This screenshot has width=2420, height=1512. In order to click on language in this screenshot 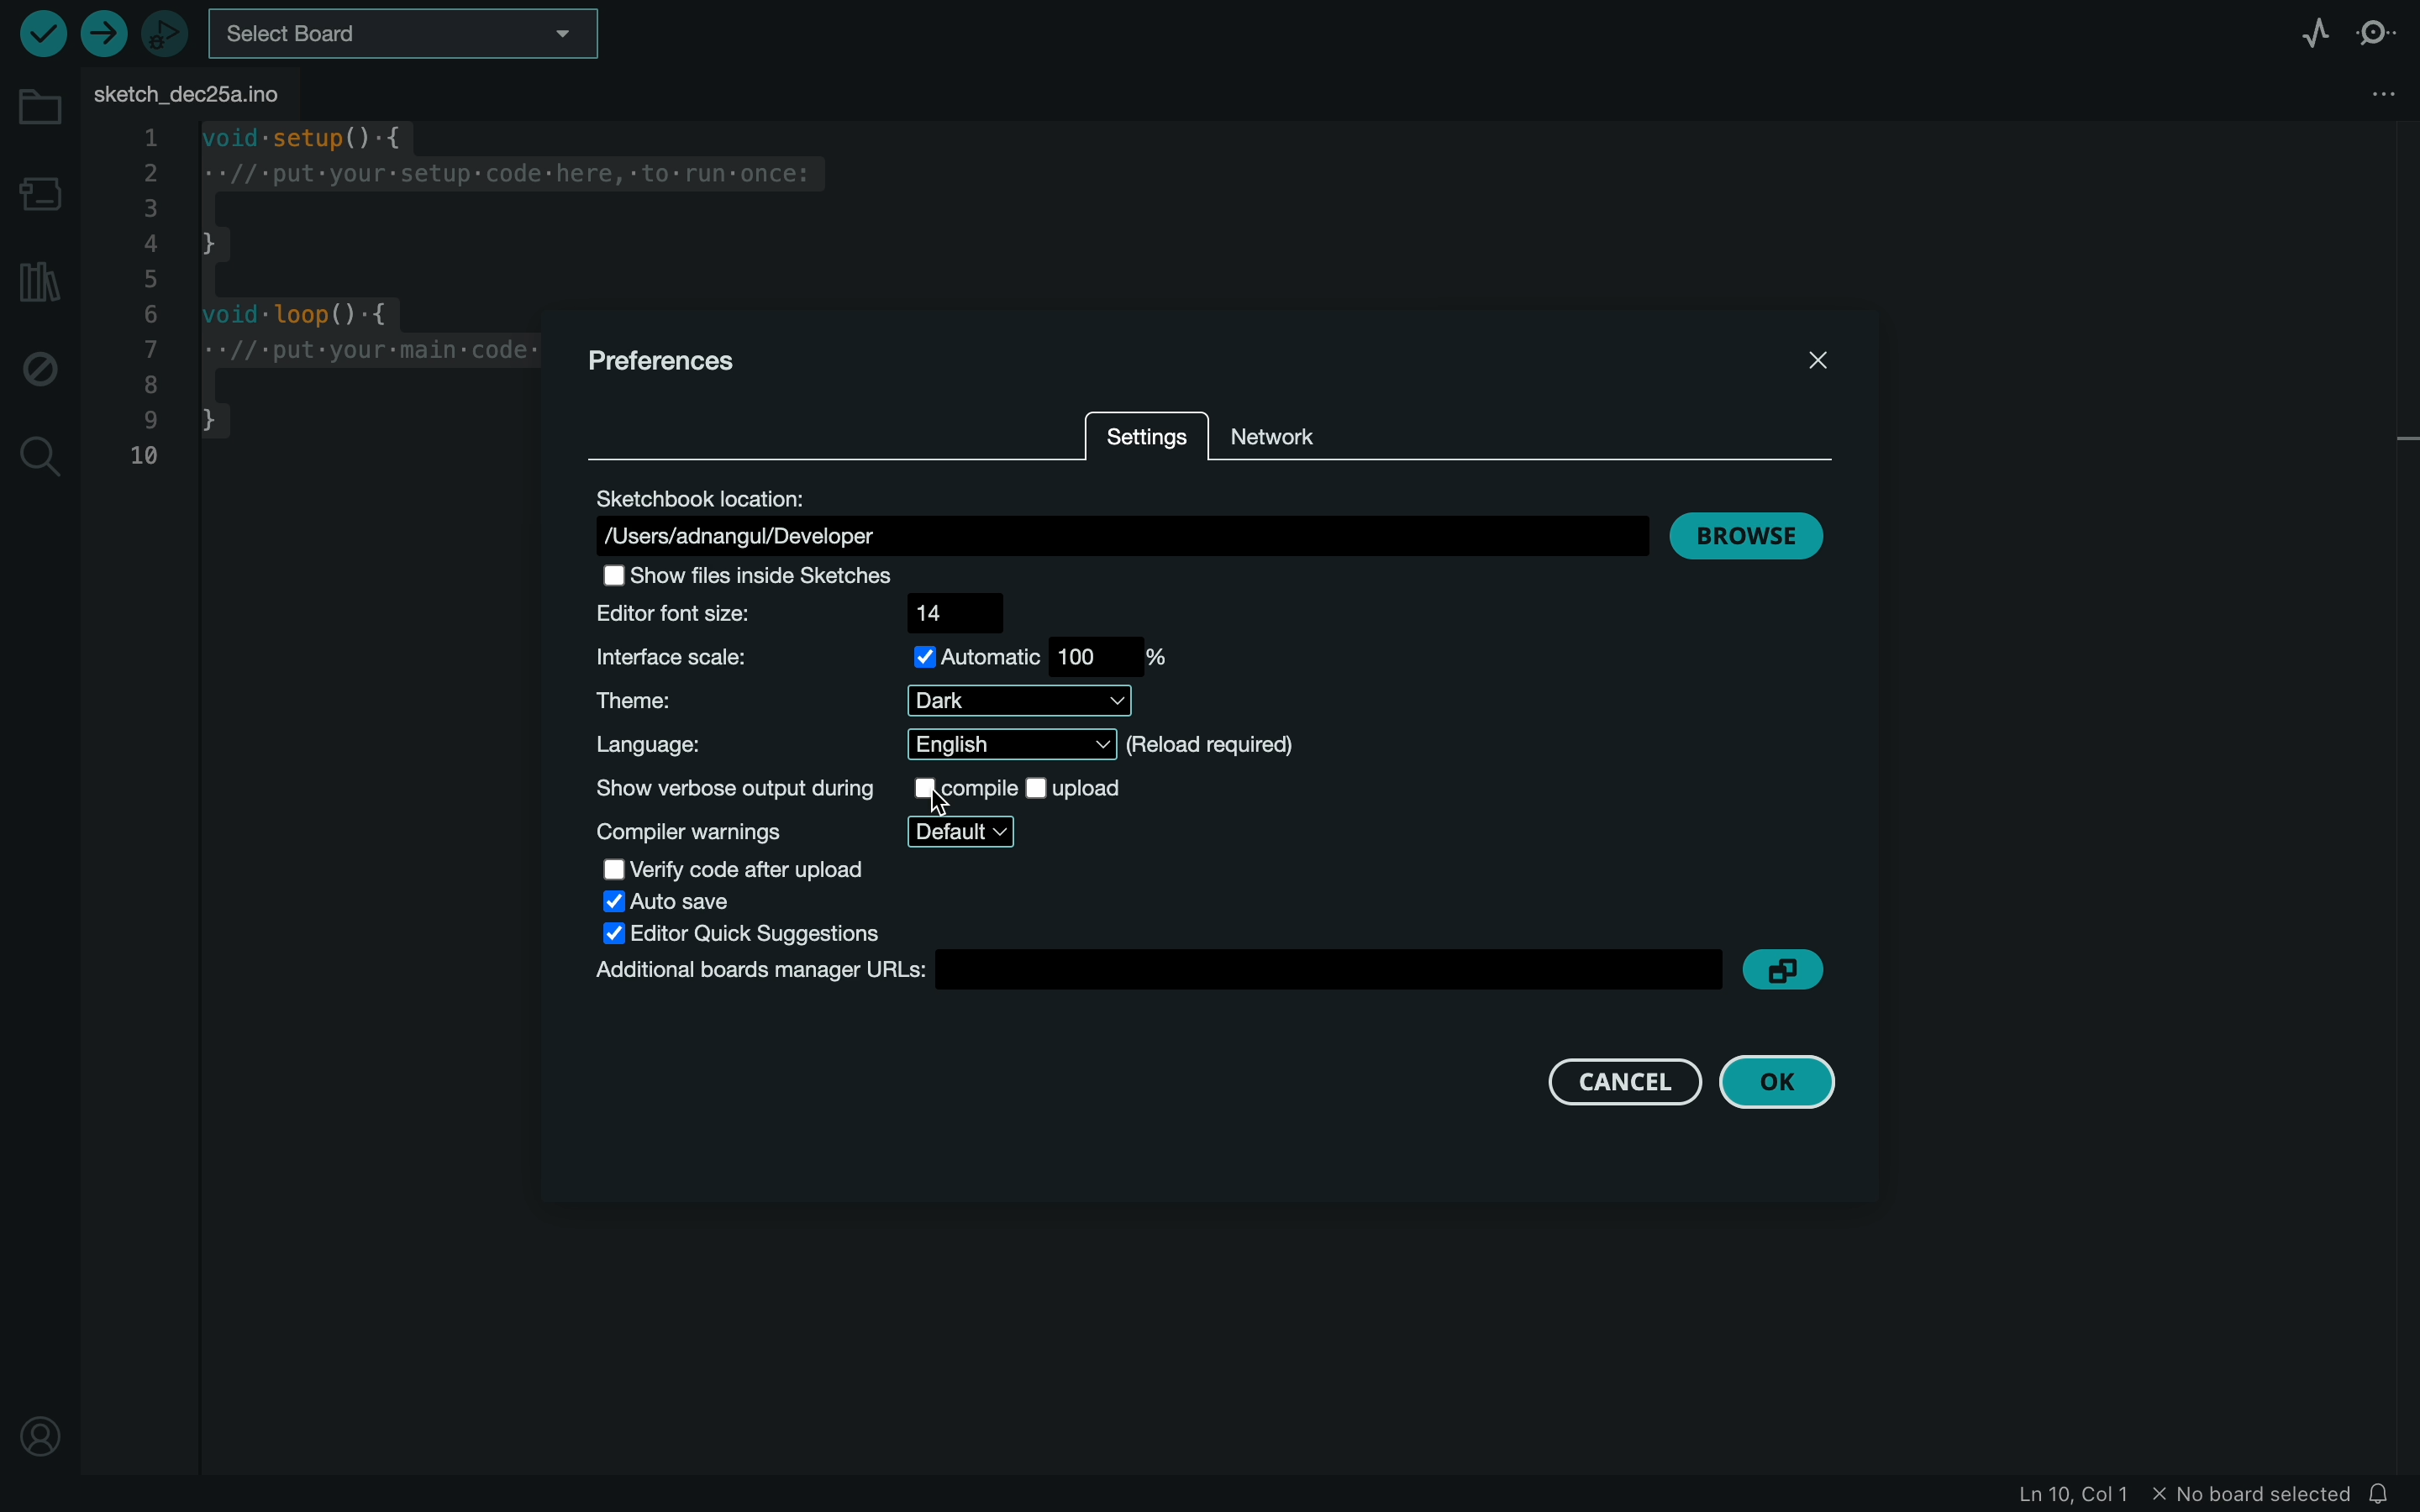, I will do `click(946, 747)`.